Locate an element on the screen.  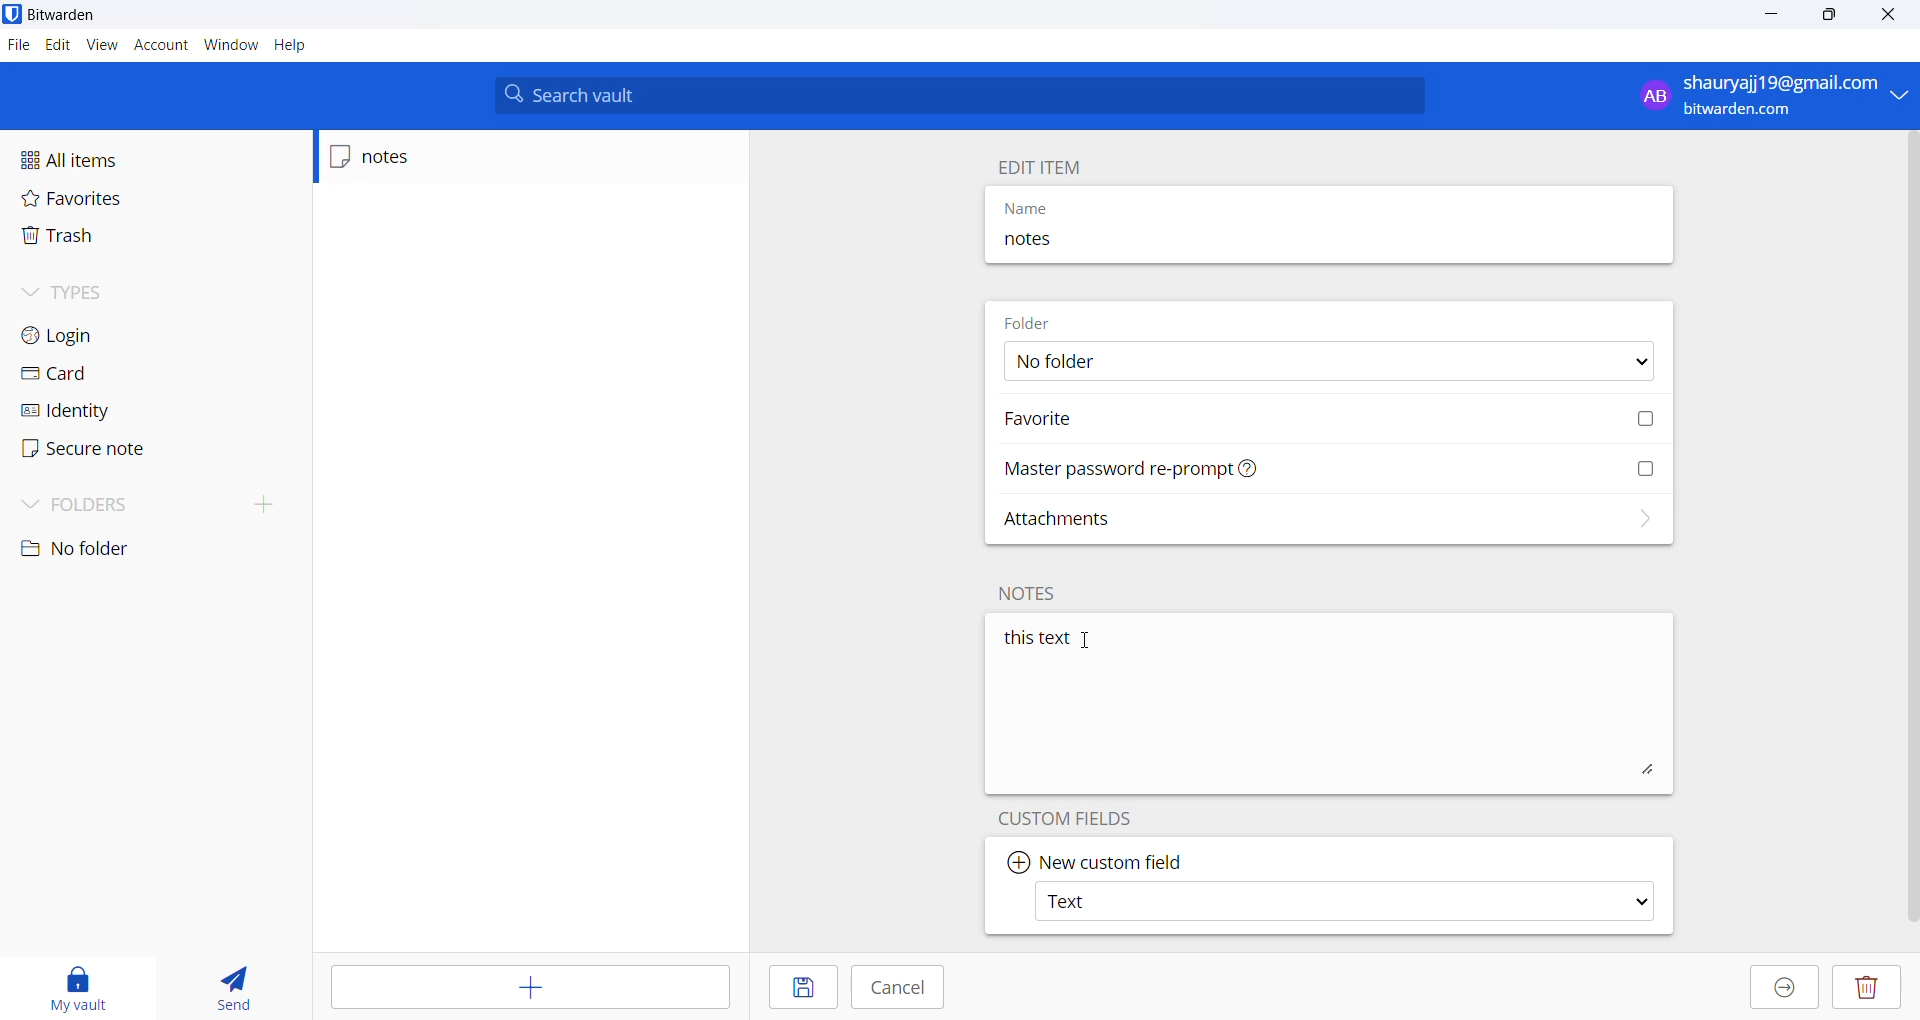
name  is located at coordinates (1103, 208).